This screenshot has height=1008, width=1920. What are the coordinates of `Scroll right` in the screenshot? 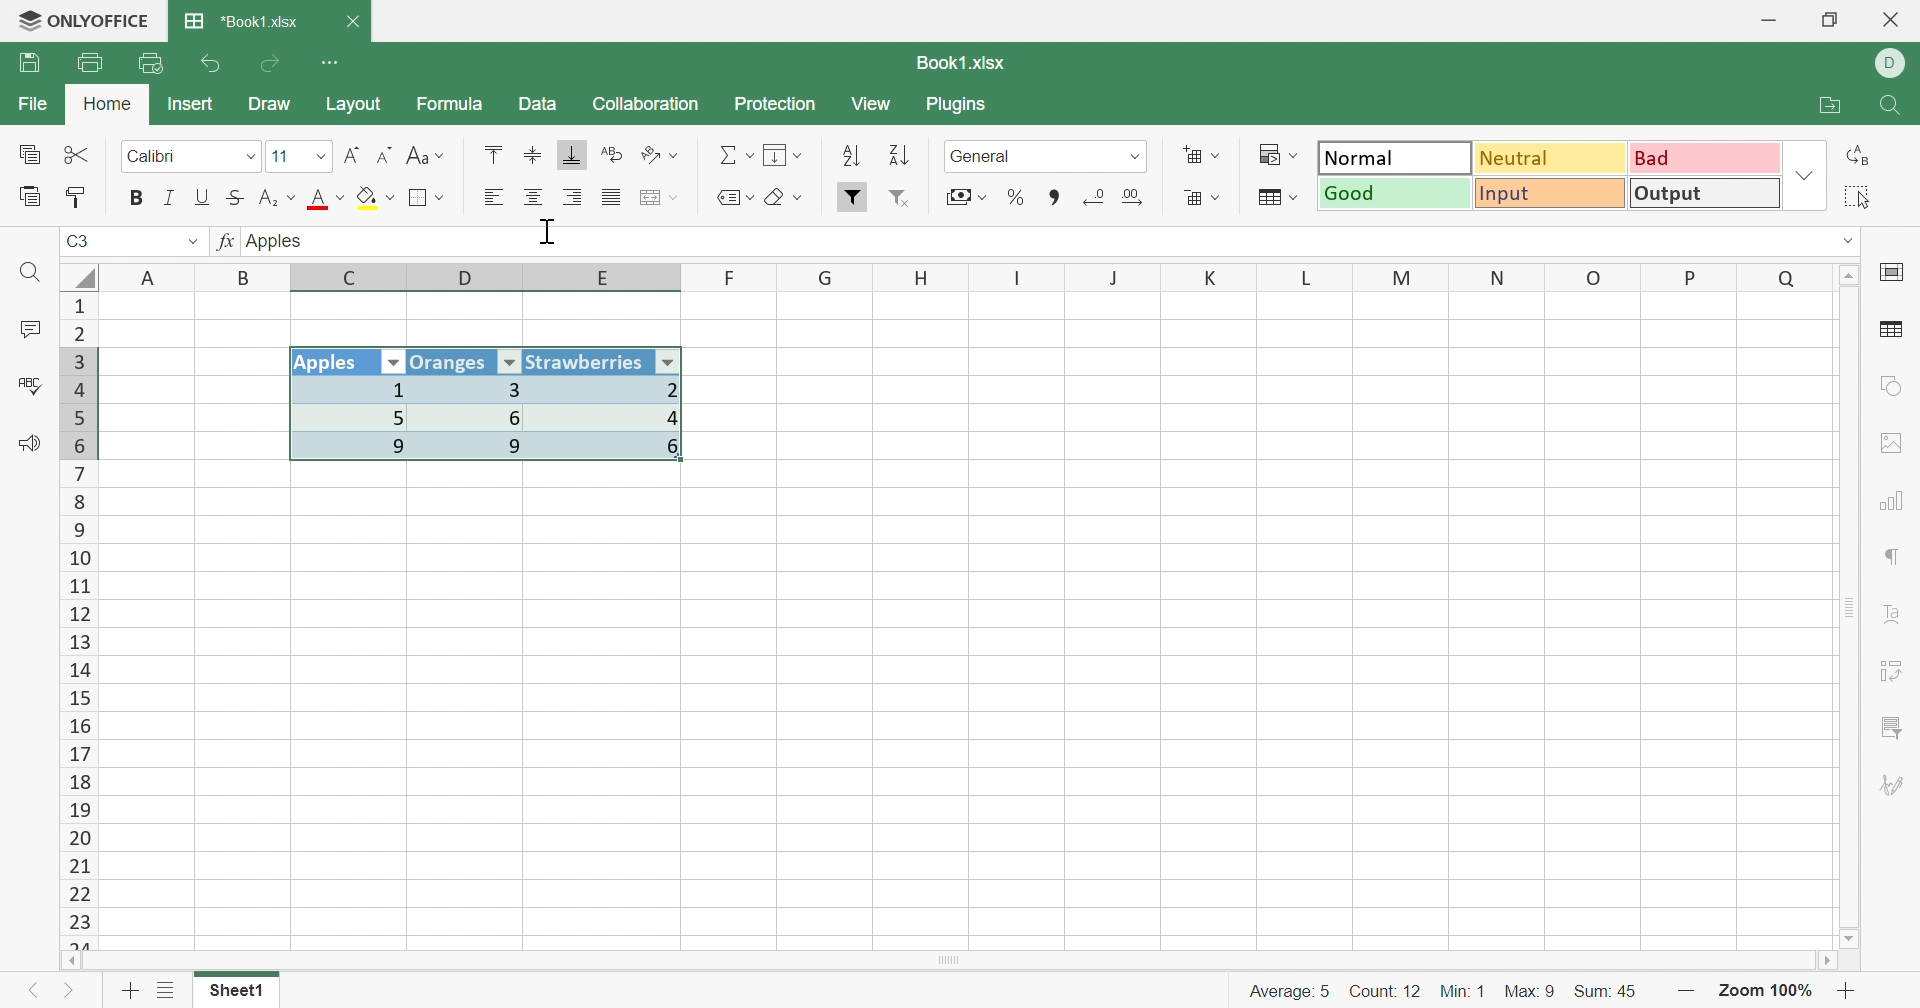 It's located at (1823, 961).